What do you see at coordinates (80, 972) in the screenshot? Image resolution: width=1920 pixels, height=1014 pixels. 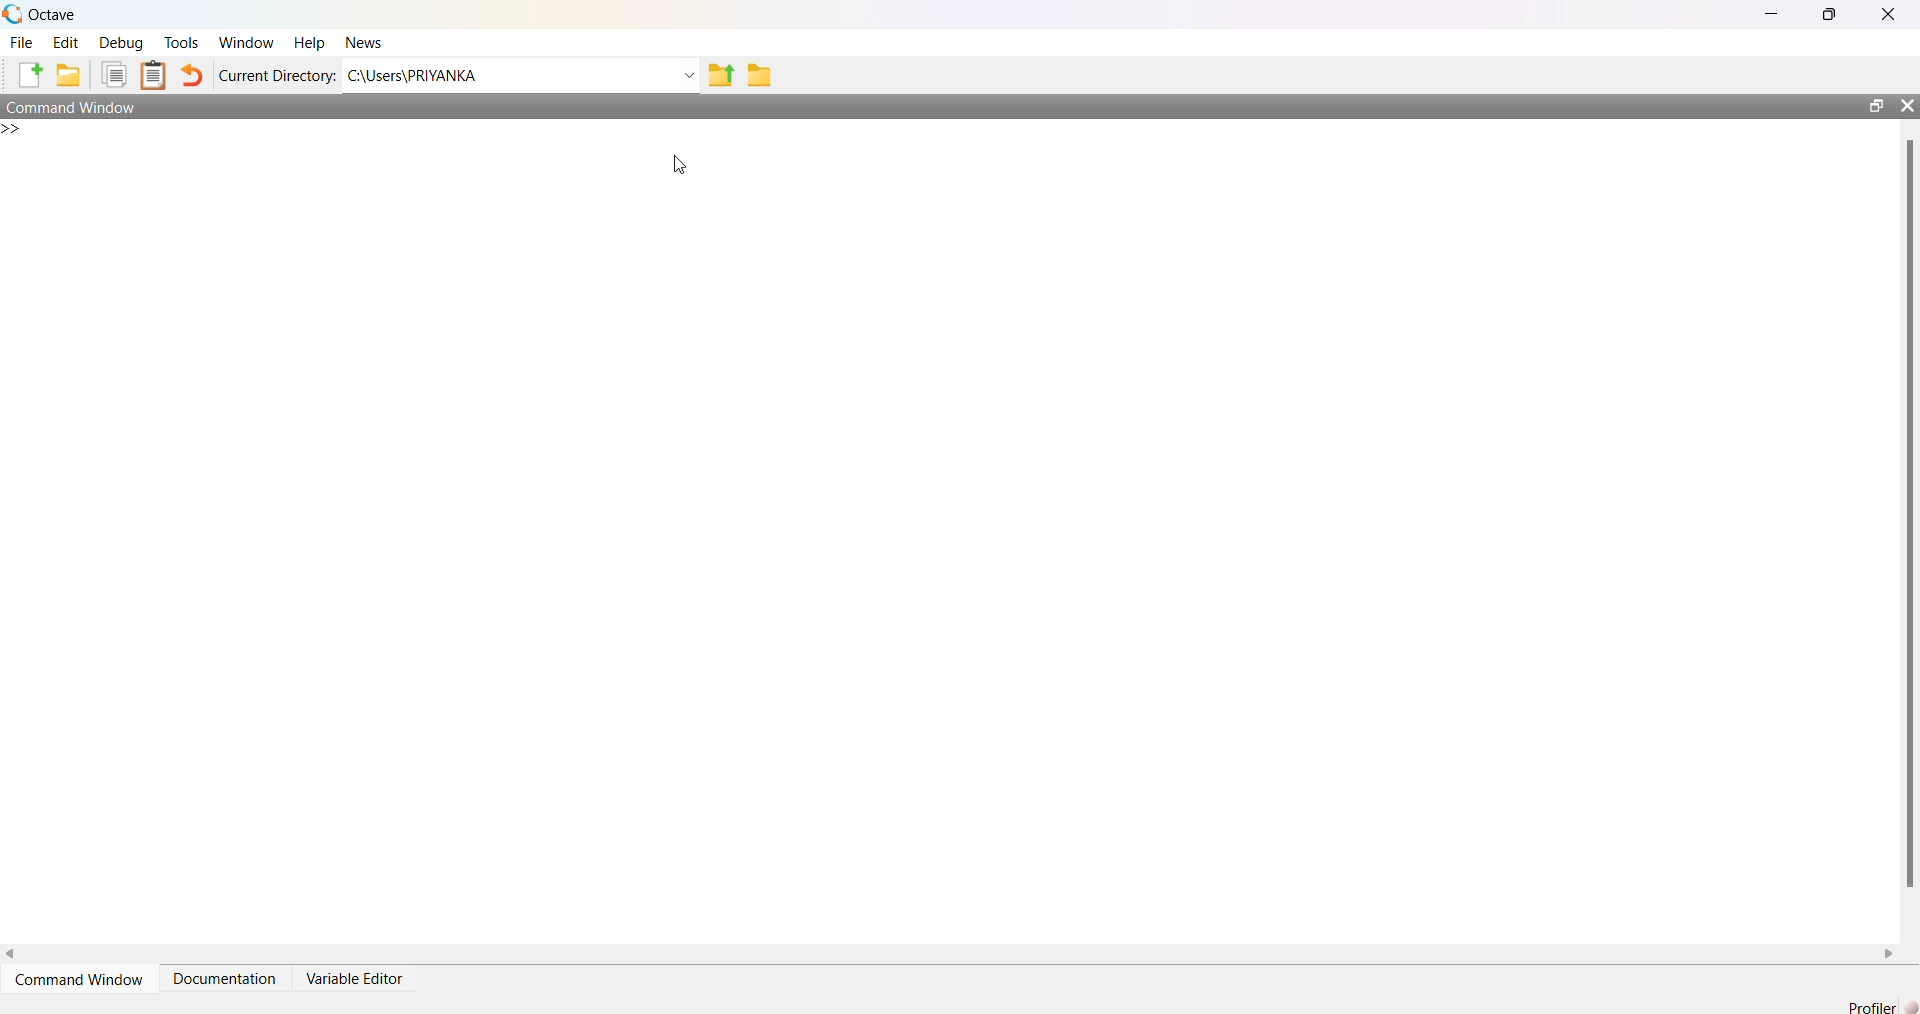 I see `‘Command Window` at bounding box center [80, 972].